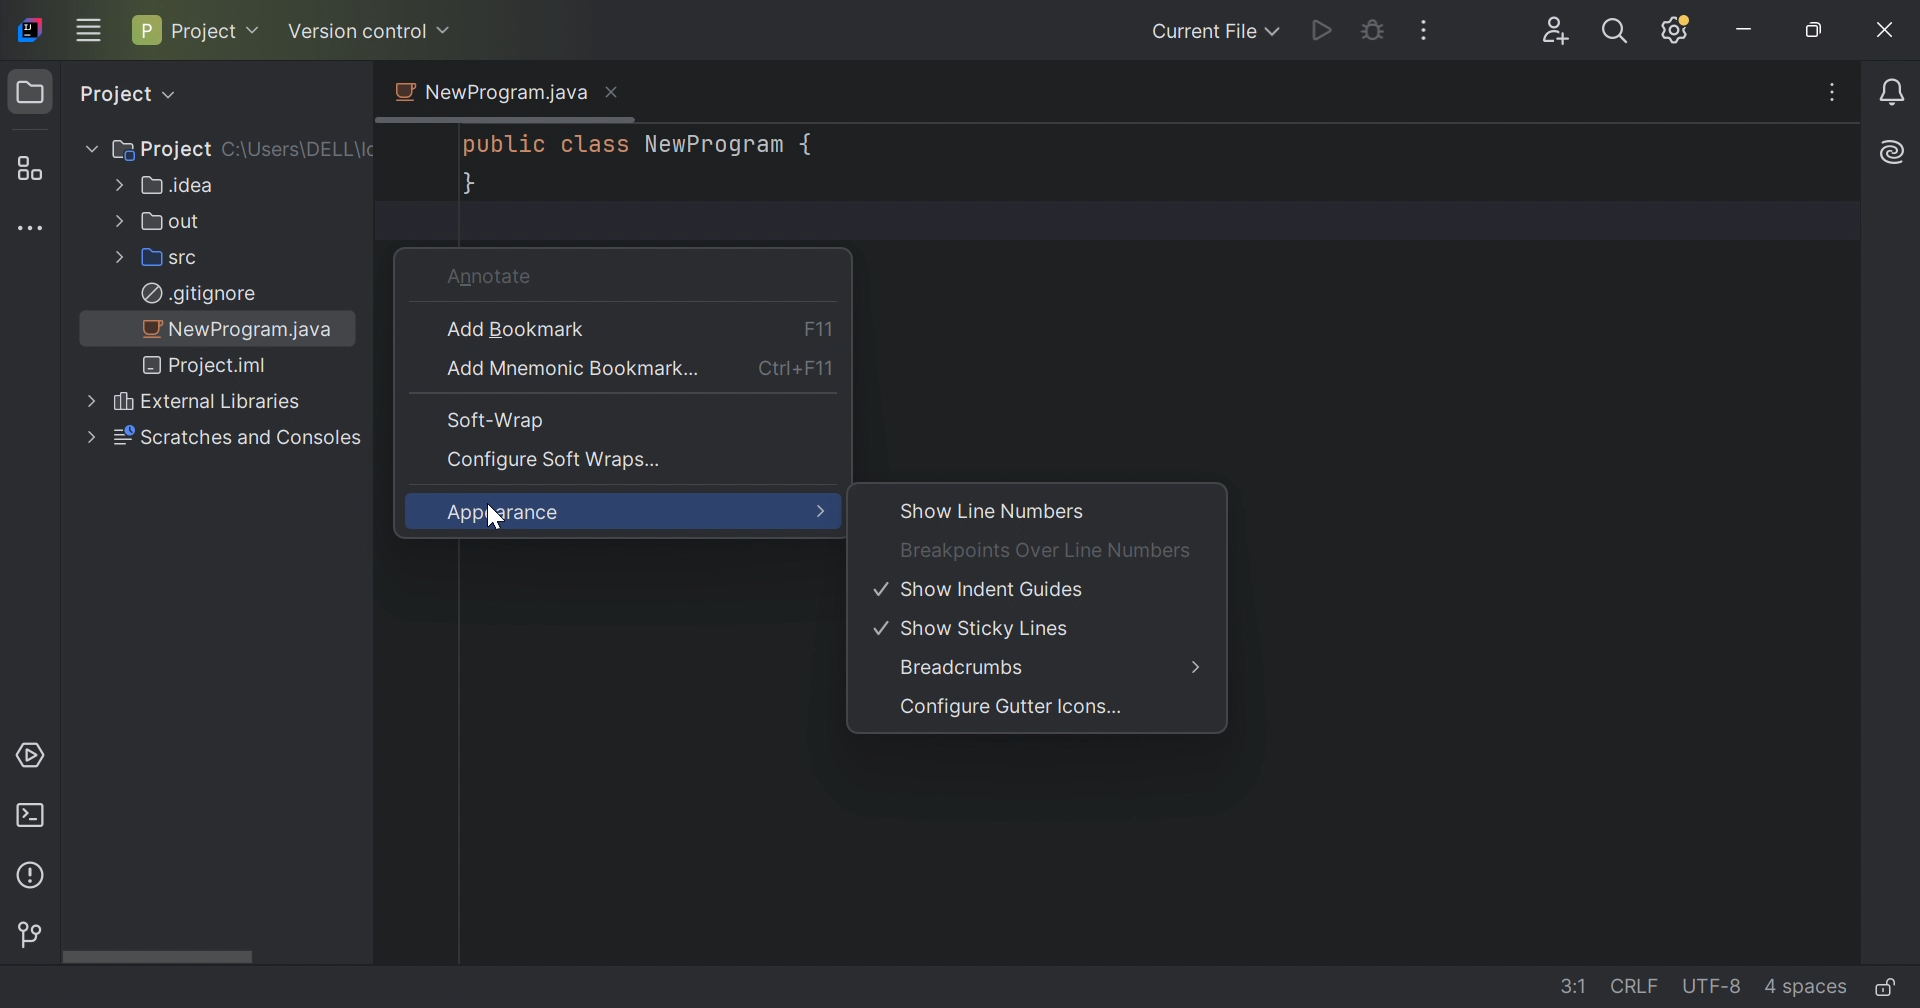 This screenshot has height=1008, width=1920. I want to click on Scroll Bar, so click(218, 955).